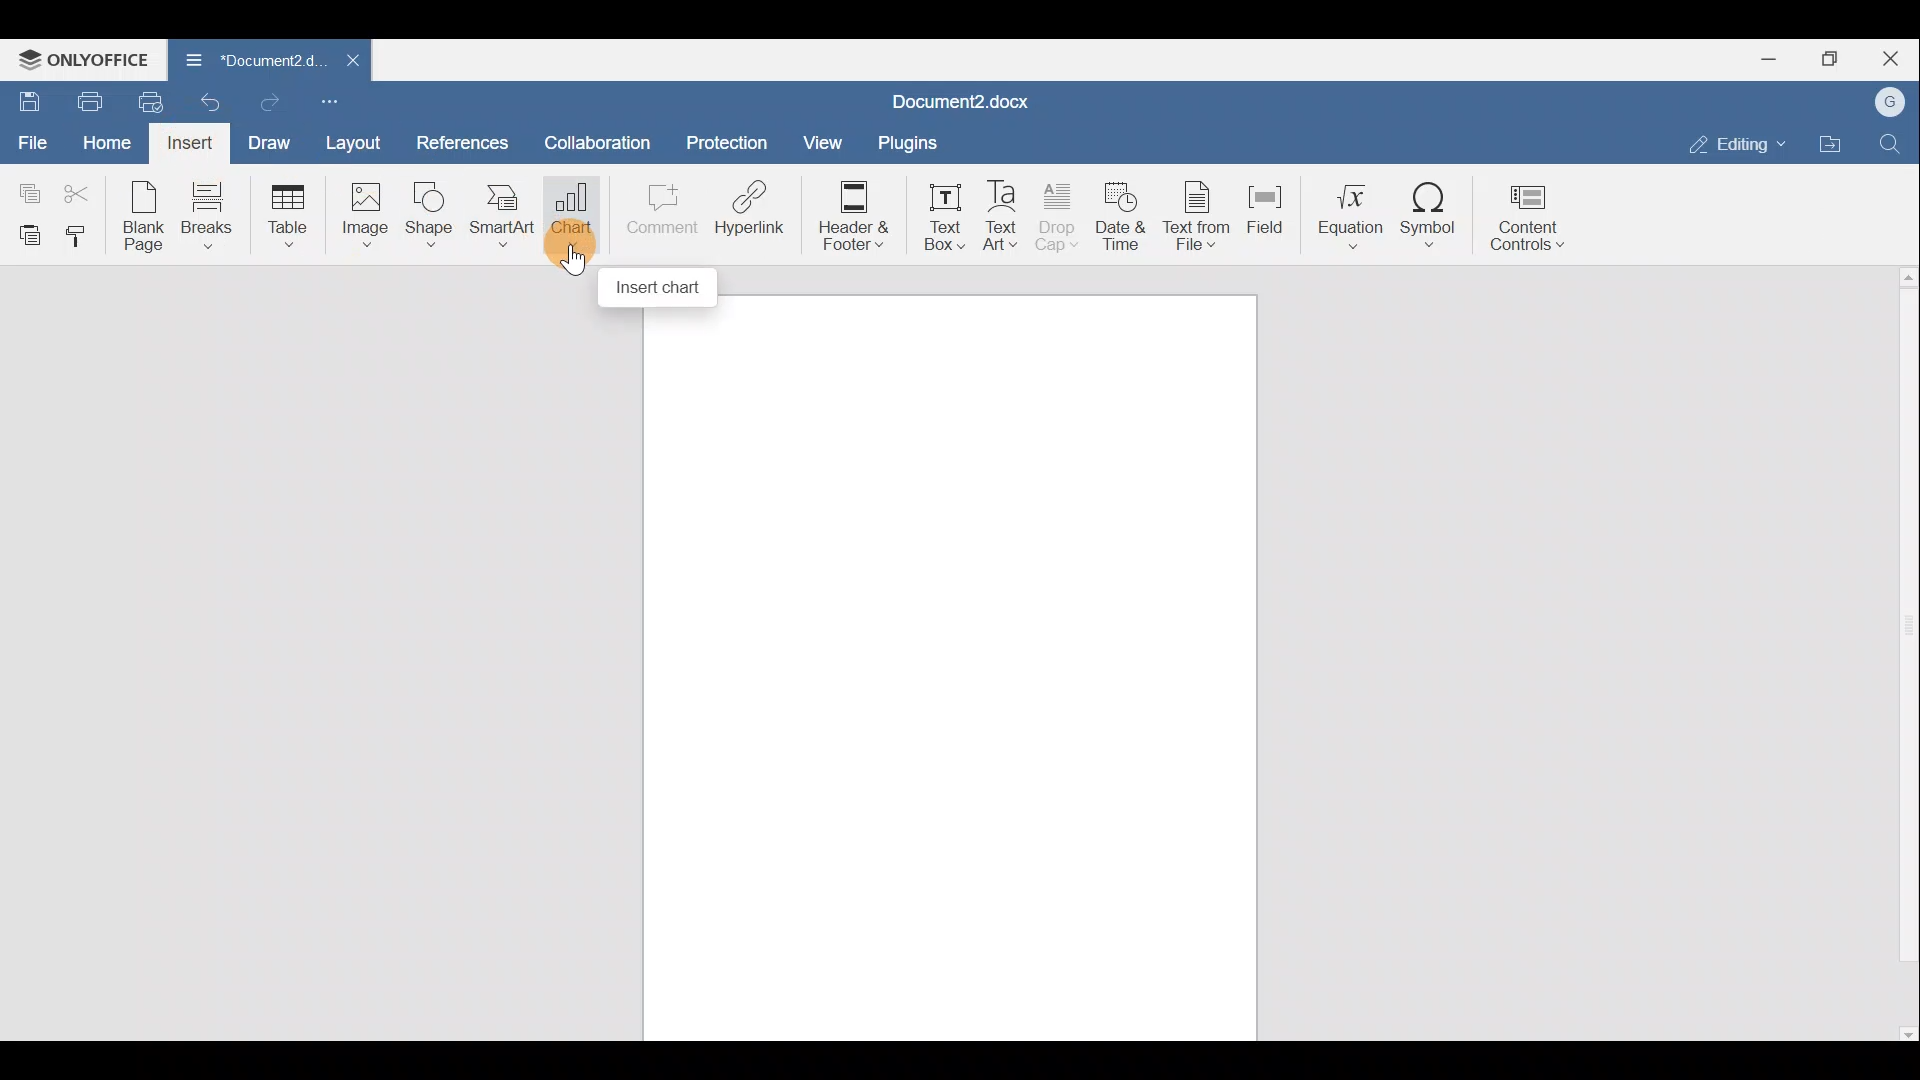 The image size is (1920, 1080). Describe the element at coordinates (1435, 215) in the screenshot. I see `Symbol` at that location.